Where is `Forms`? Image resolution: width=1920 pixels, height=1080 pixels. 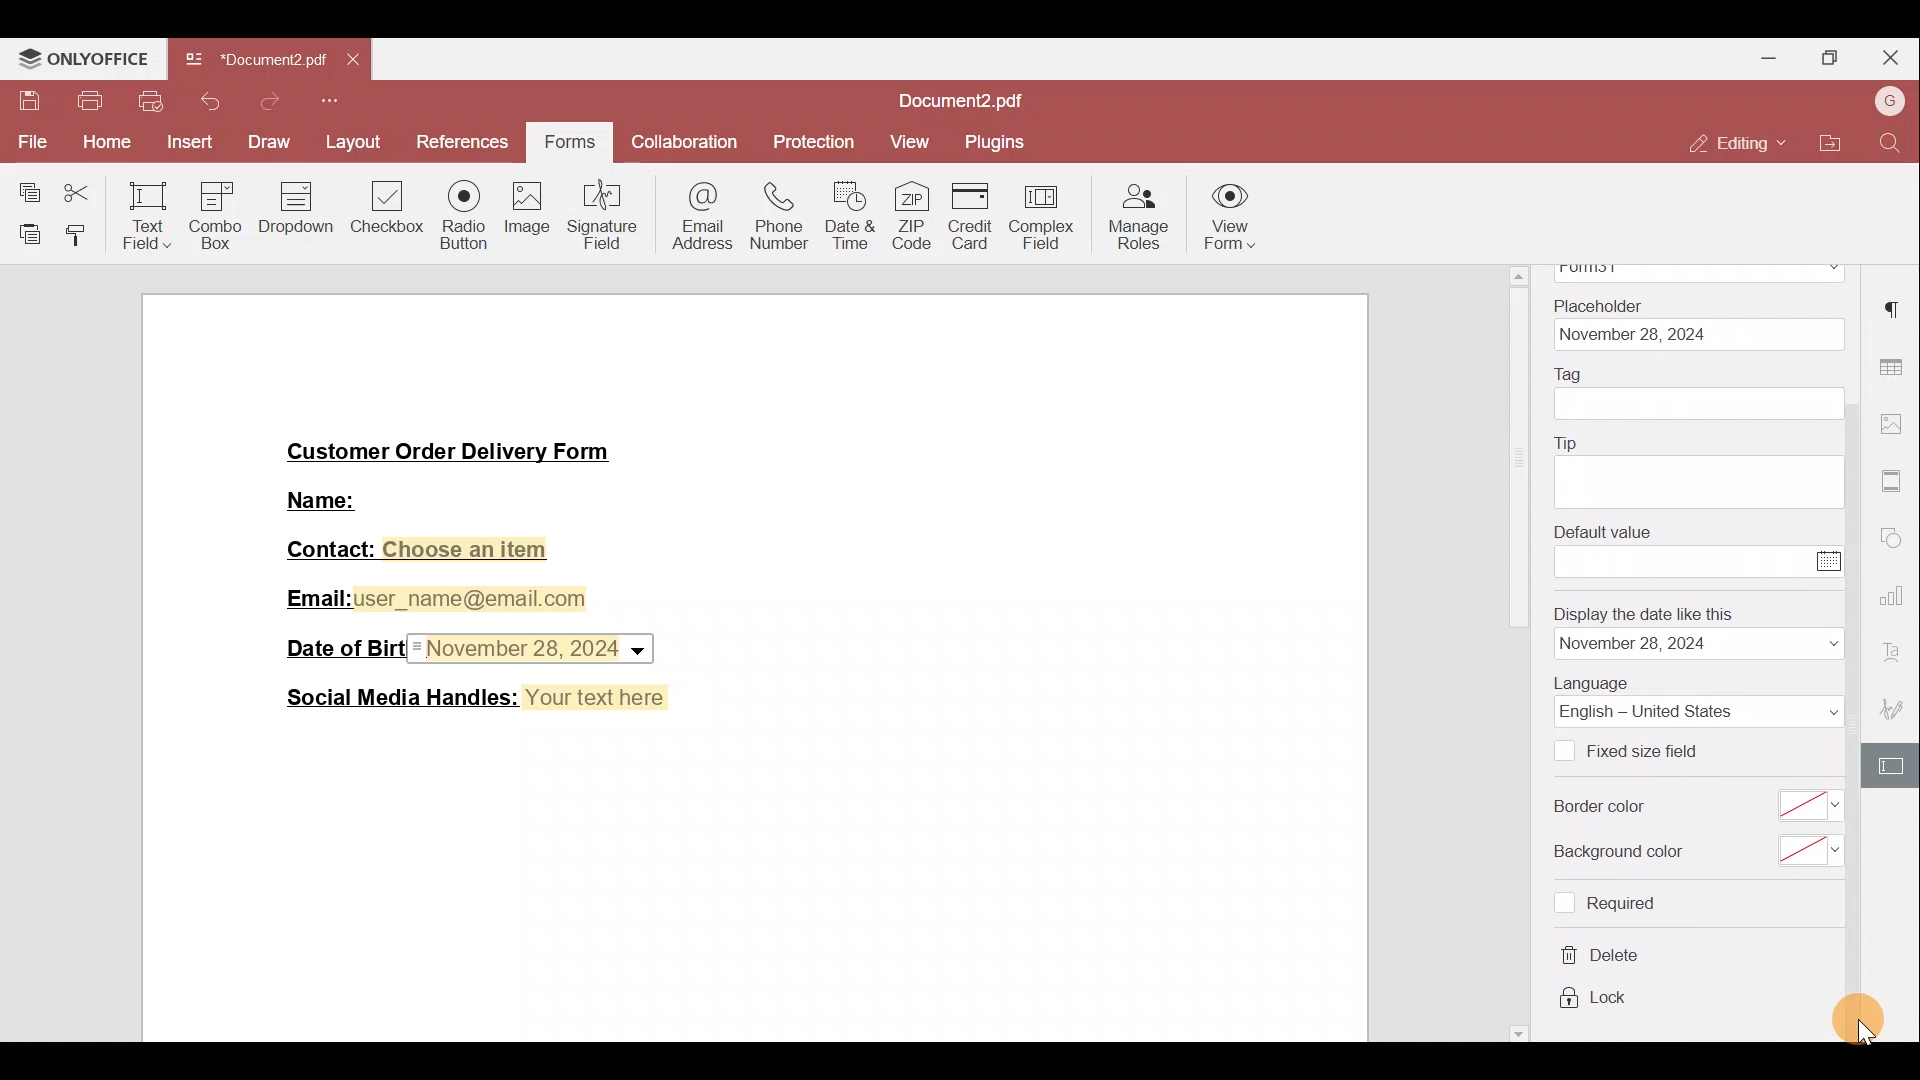
Forms is located at coordinates (567, 144).